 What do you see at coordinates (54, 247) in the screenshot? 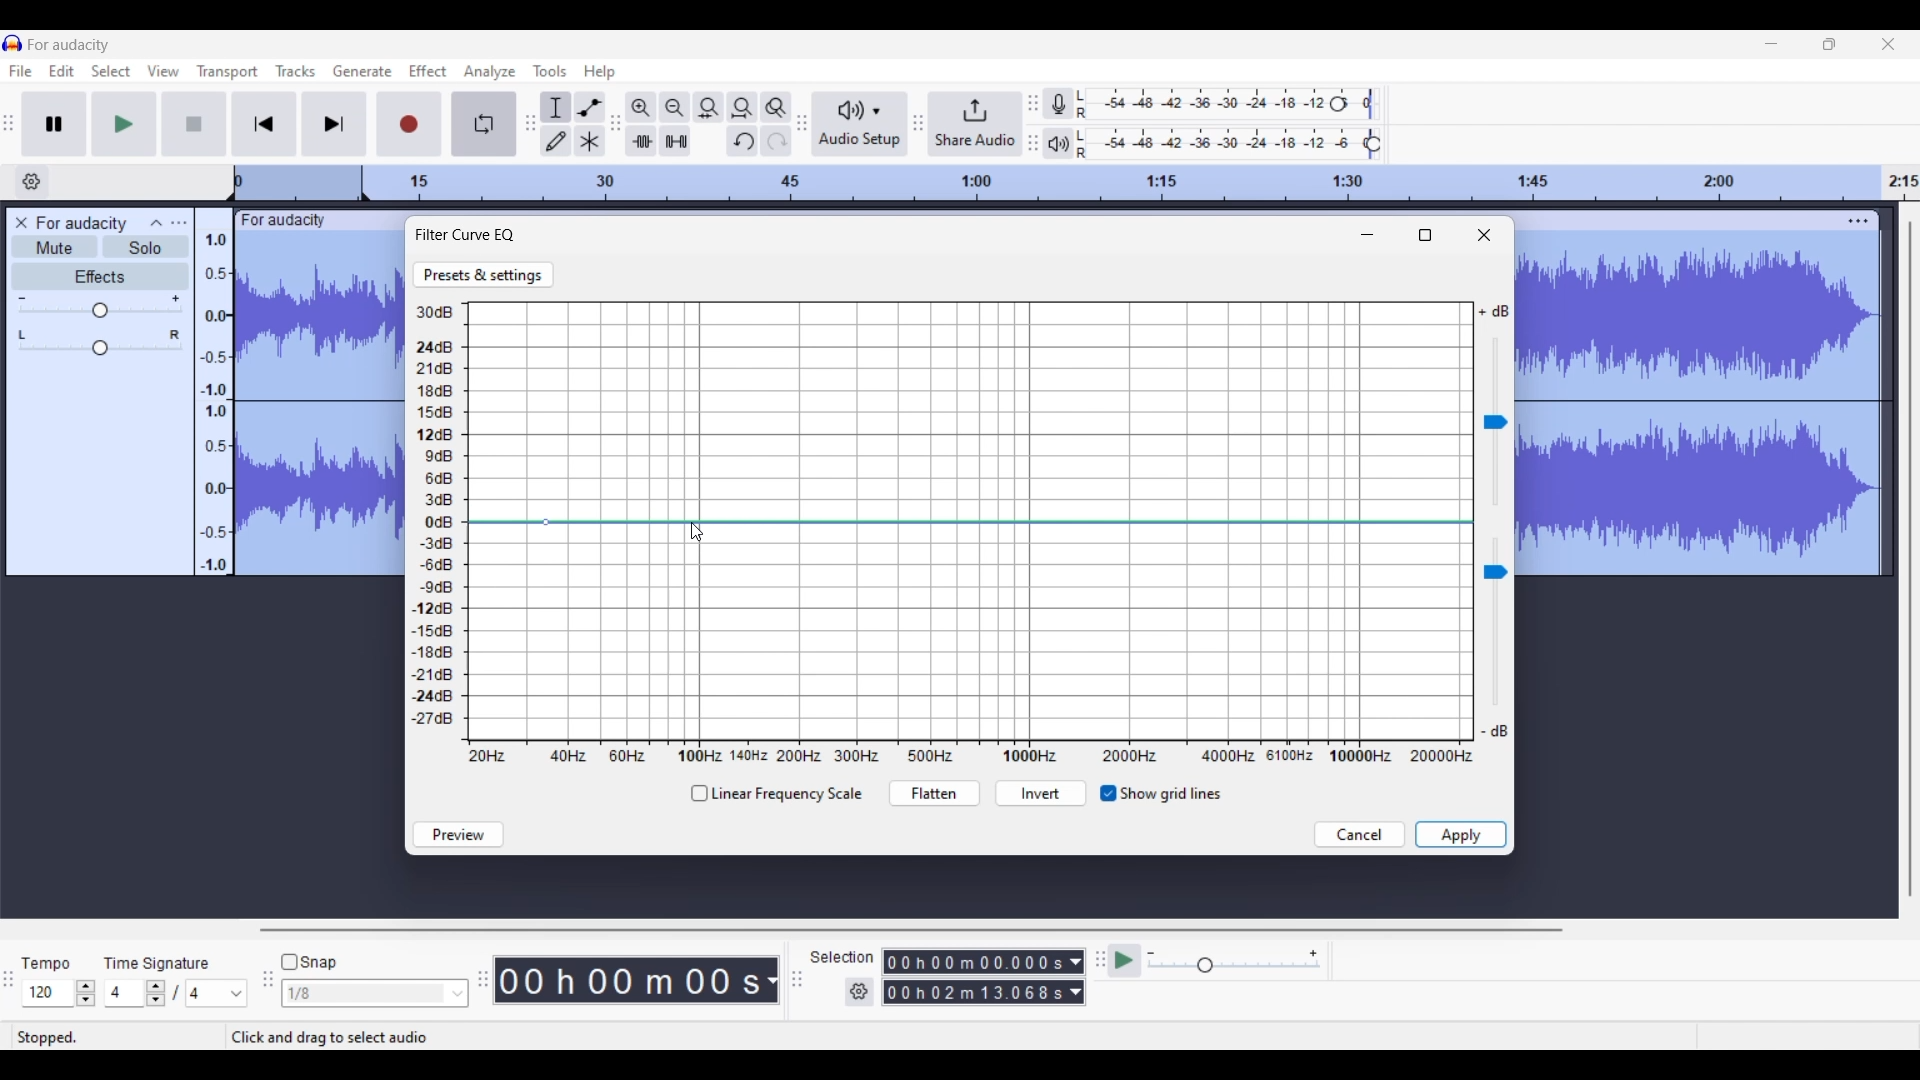
I see `Mute` at bounding box center [54, 247].